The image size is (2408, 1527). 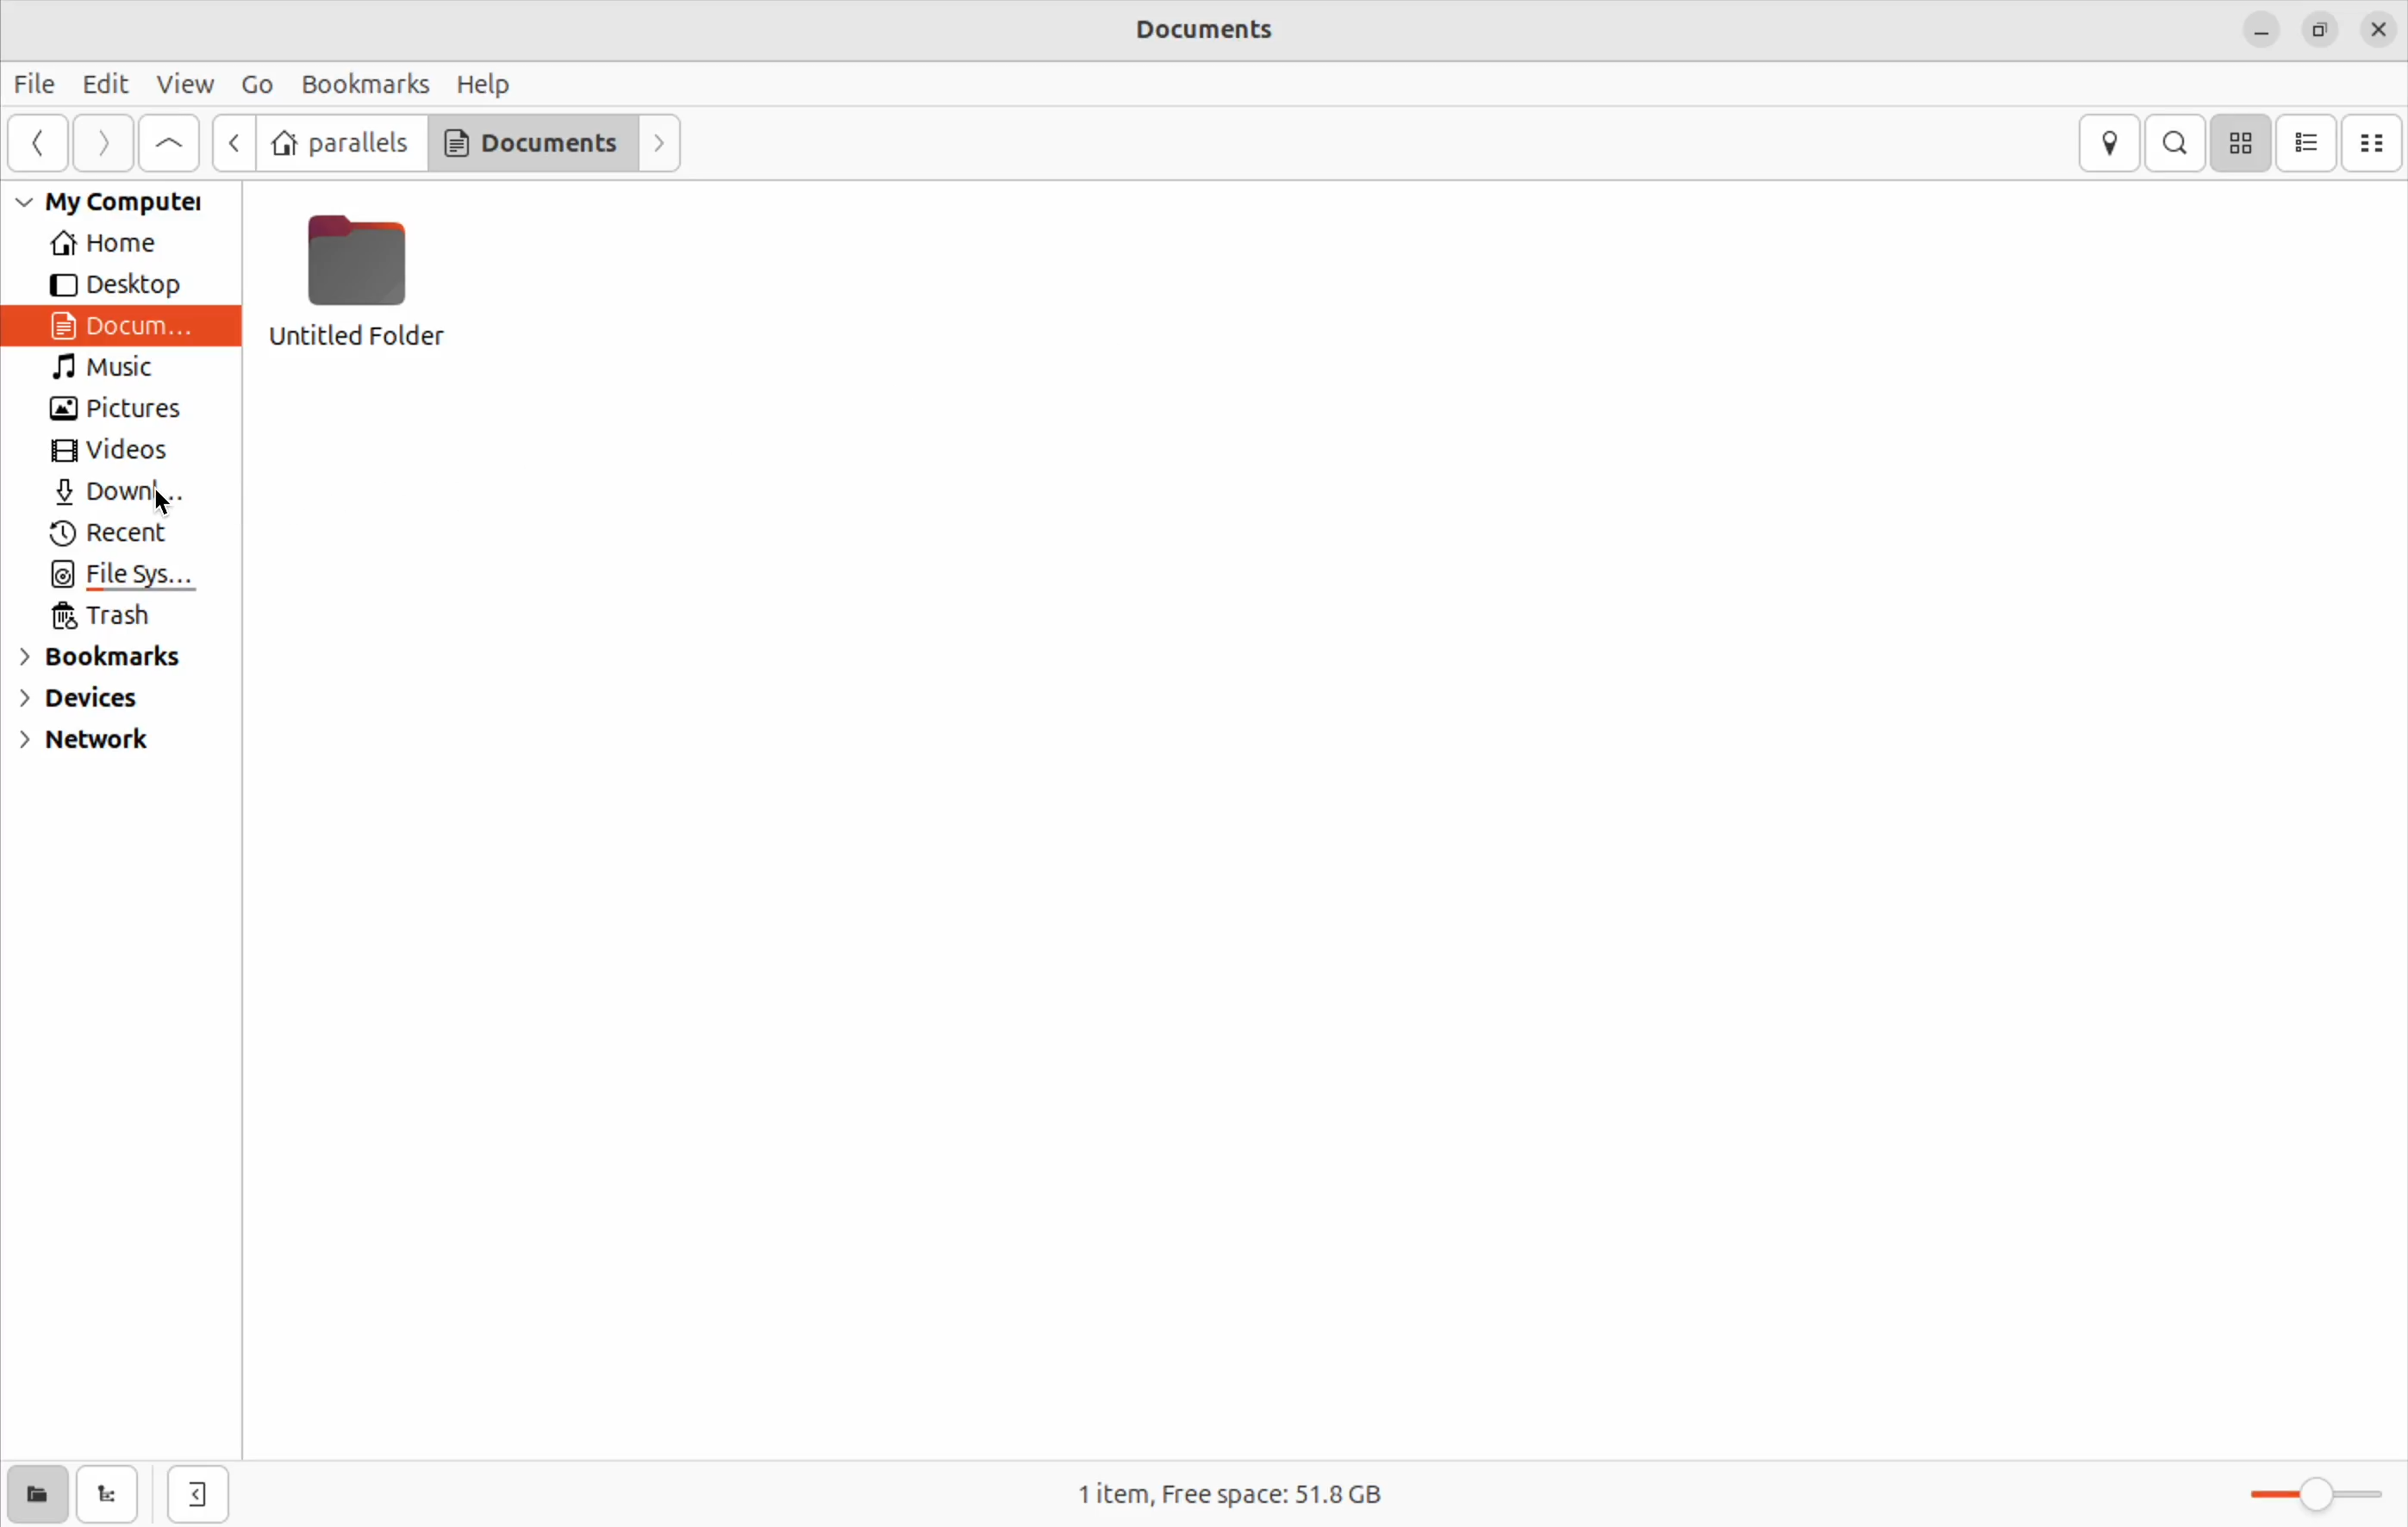 I want to click on Go back ward, so click(x=33, y=144).